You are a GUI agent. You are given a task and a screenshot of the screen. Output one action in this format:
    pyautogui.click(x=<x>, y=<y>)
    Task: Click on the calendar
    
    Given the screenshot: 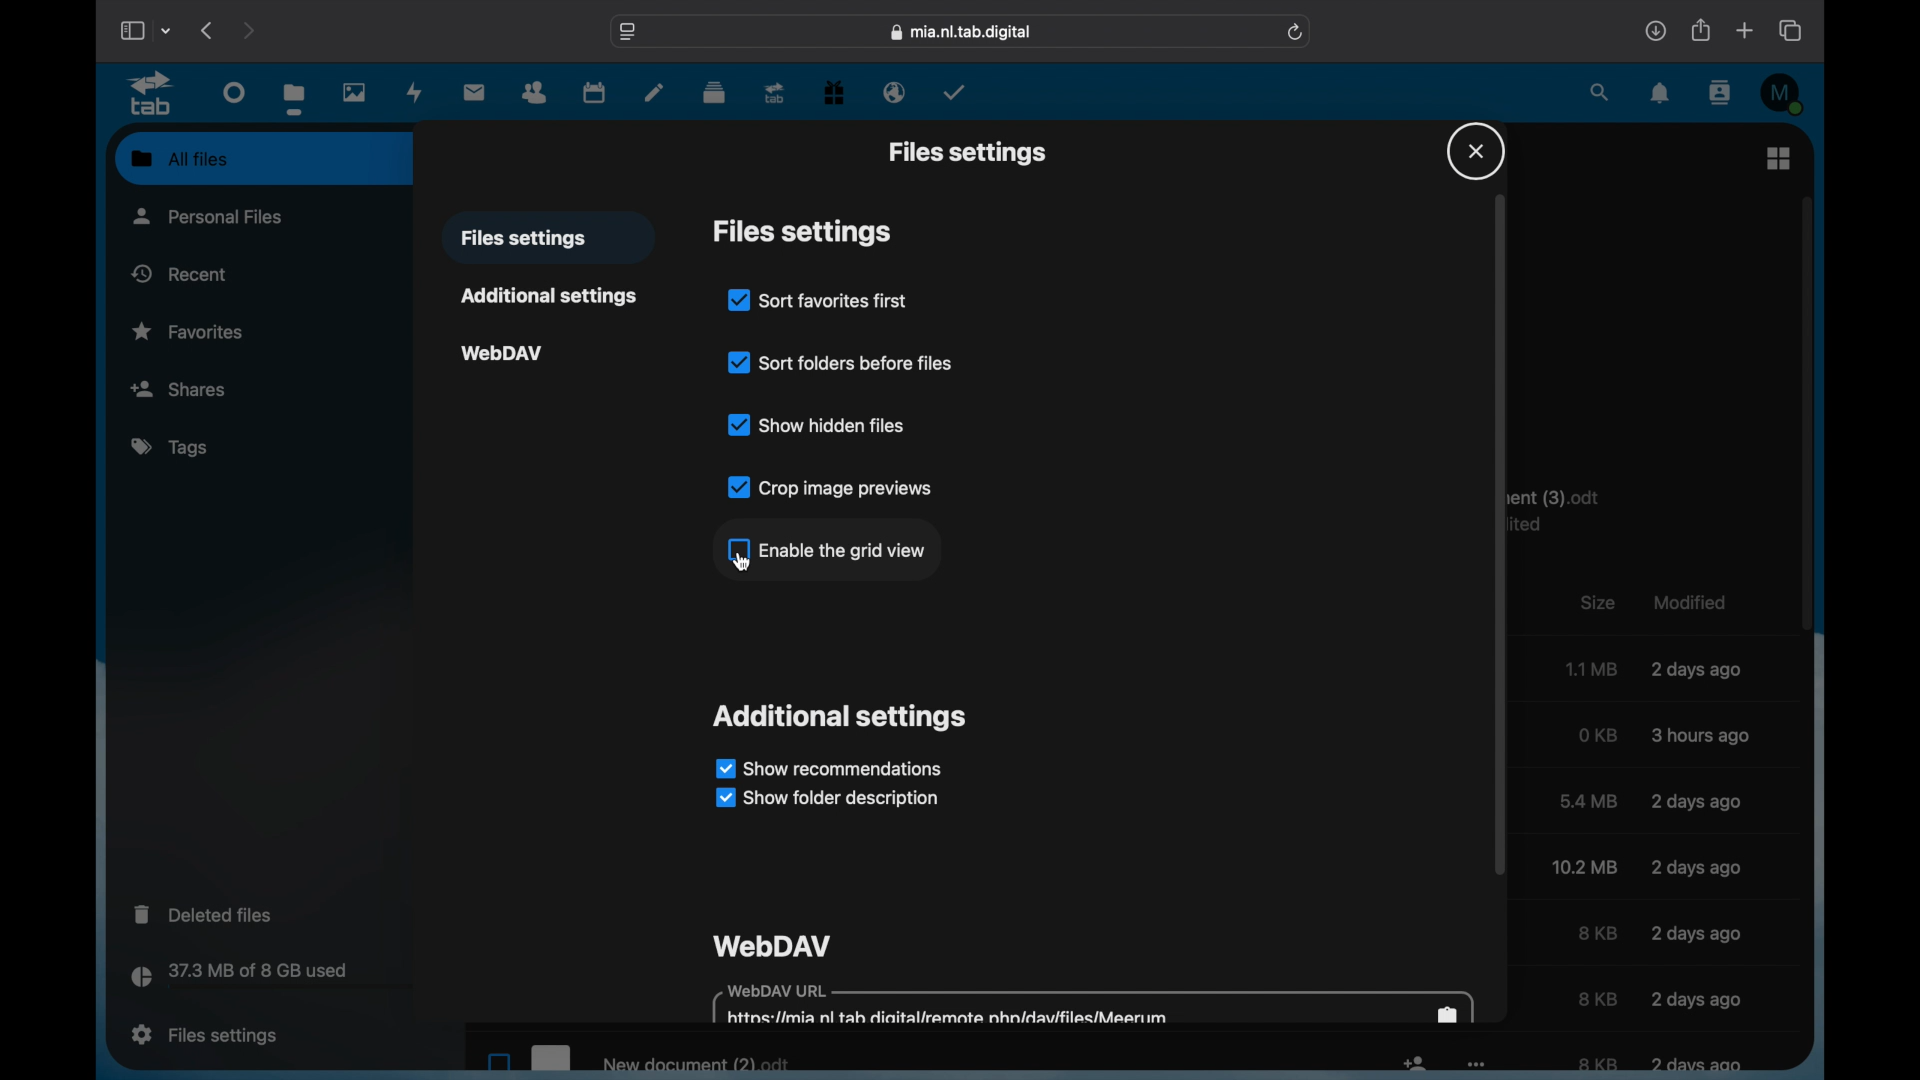 What is the action you would take?
    pyautogui.click(x=594, y=91)
    